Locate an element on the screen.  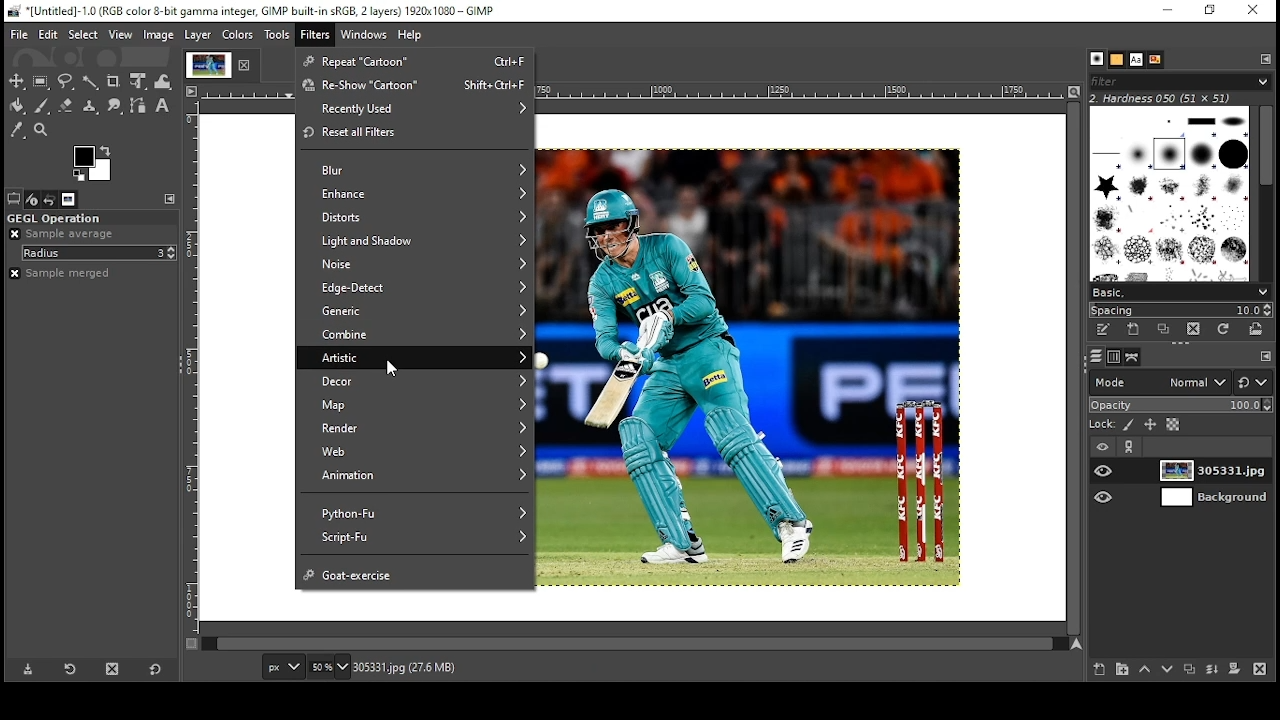
view is located at coordinates (120, 34).